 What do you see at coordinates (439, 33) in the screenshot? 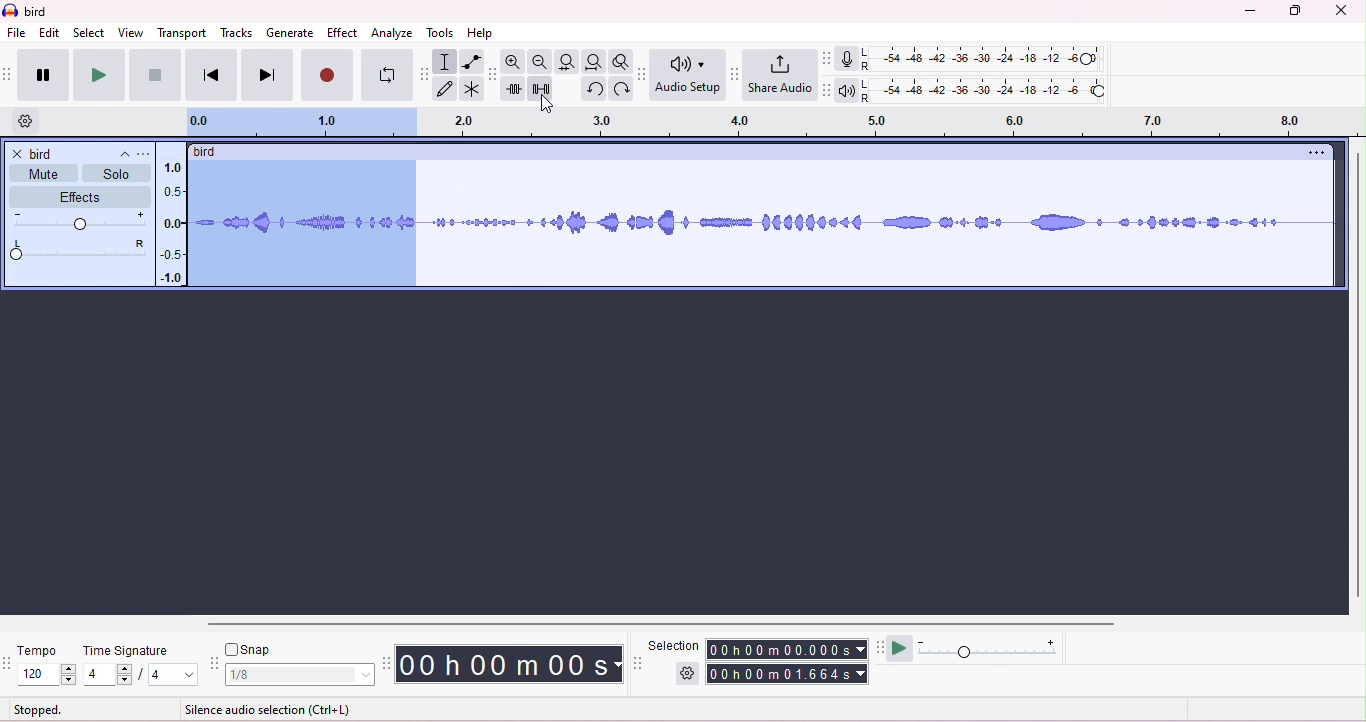
I see `tools` at bounding box center [439, 33].